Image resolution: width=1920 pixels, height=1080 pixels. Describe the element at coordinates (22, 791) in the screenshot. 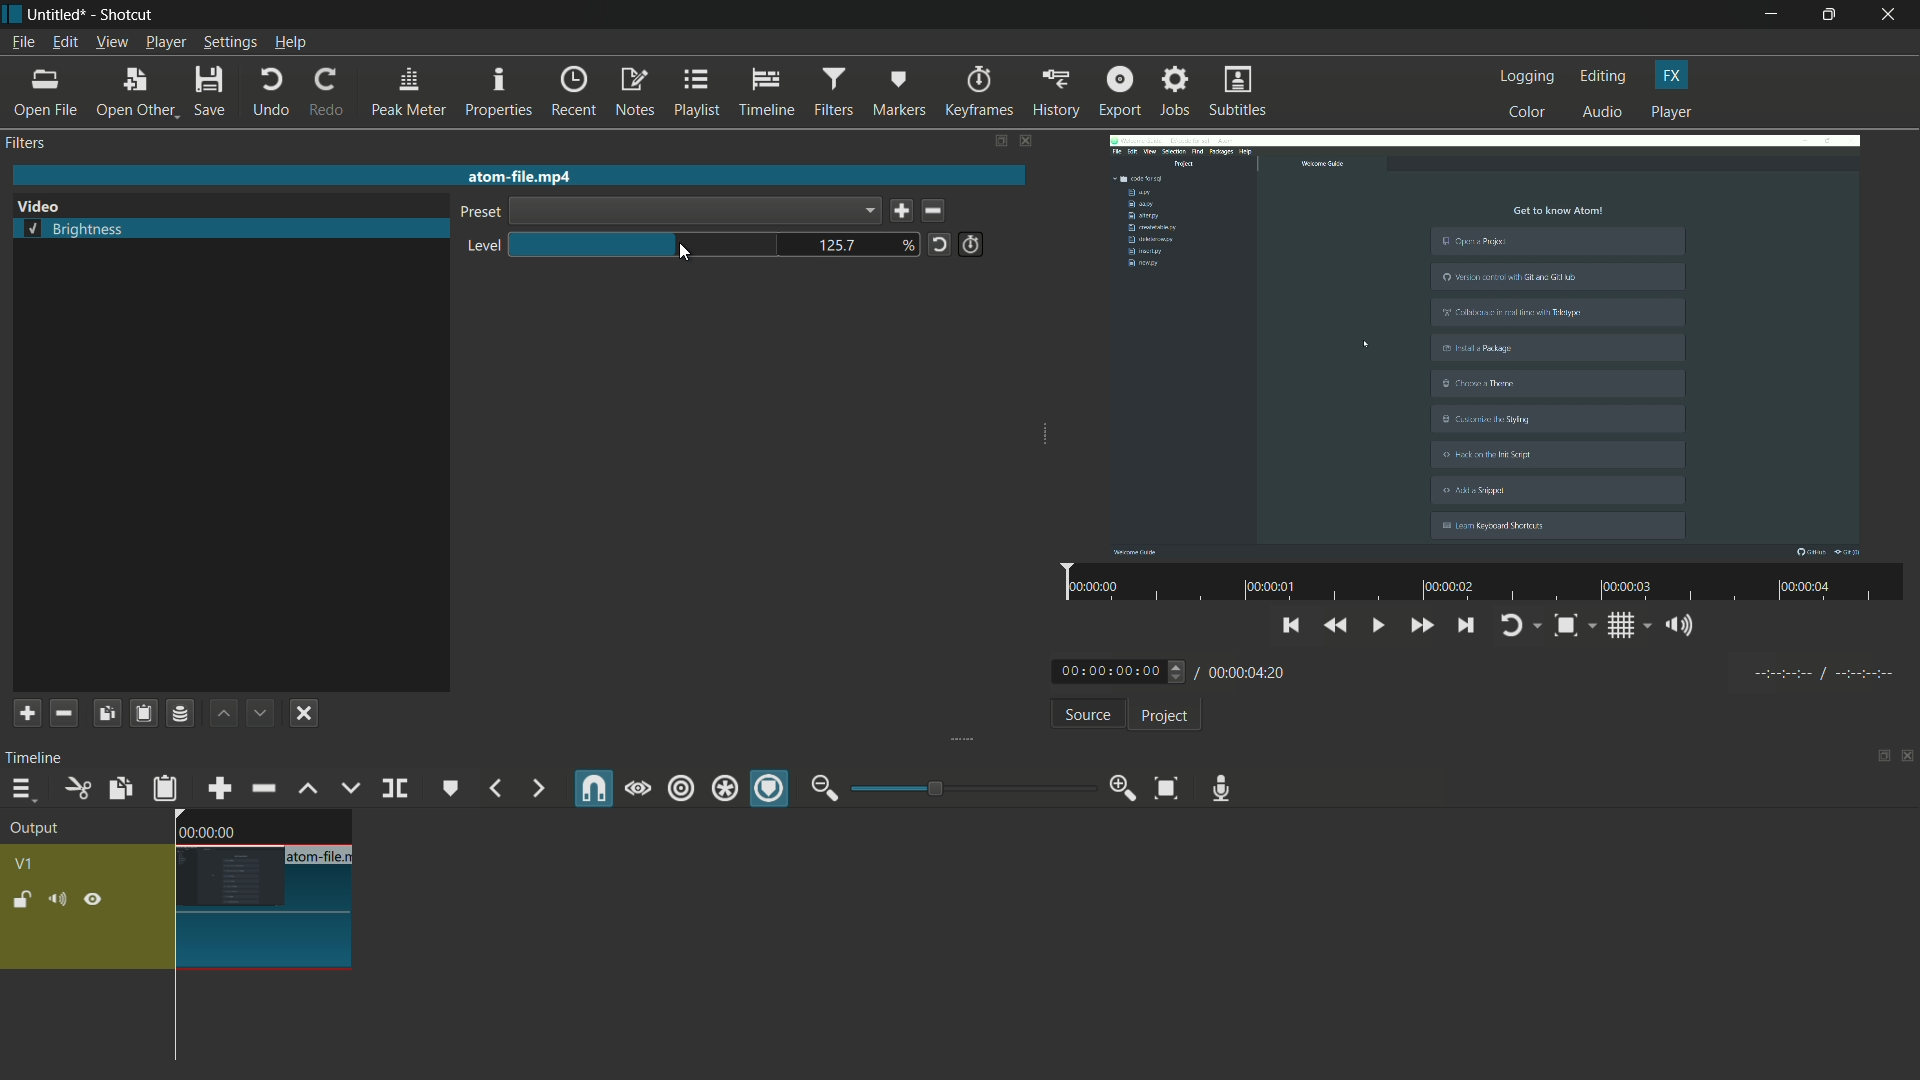

I see `timeline menu` at that location.